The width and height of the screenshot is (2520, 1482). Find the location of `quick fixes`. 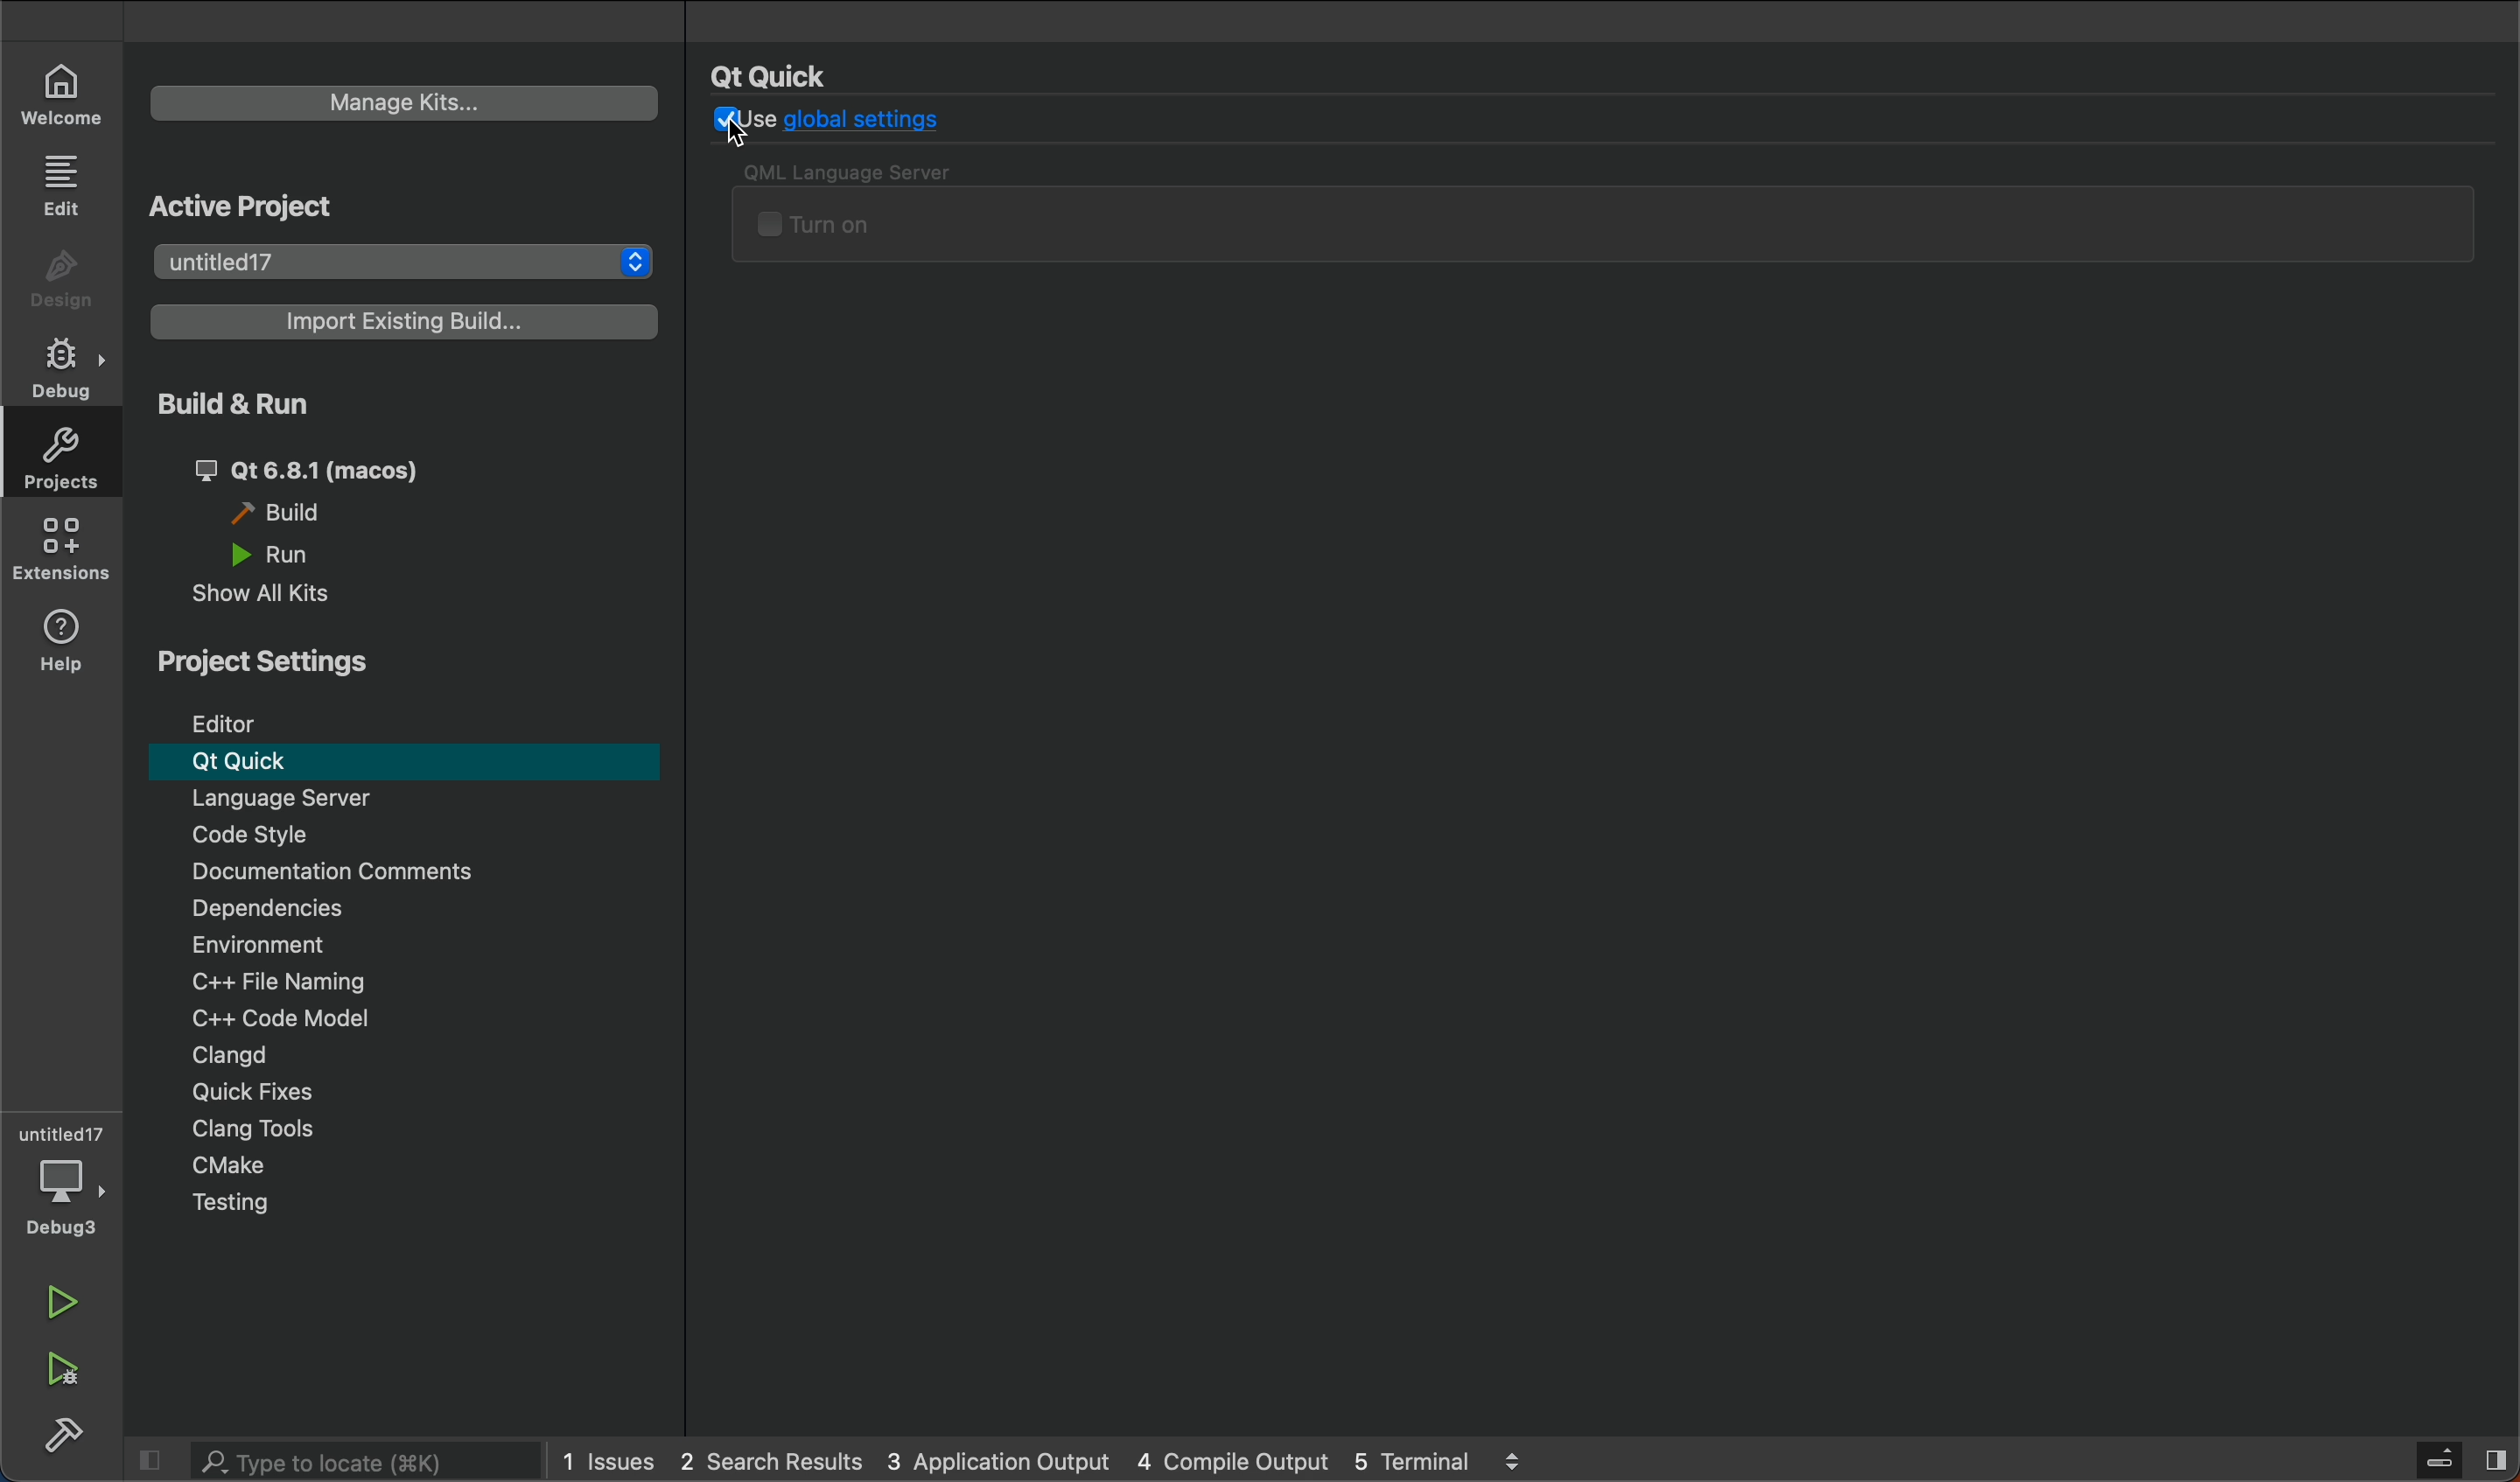

quick fixes is located at coordinates (408, 1091).